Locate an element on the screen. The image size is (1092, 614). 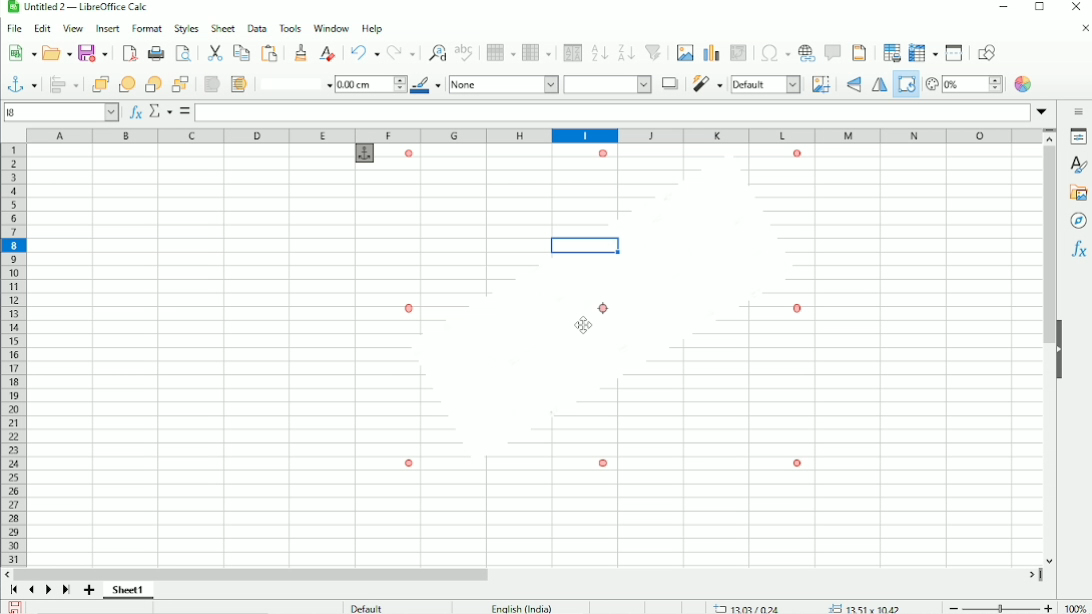
Save is located at coordinates (15, 607).